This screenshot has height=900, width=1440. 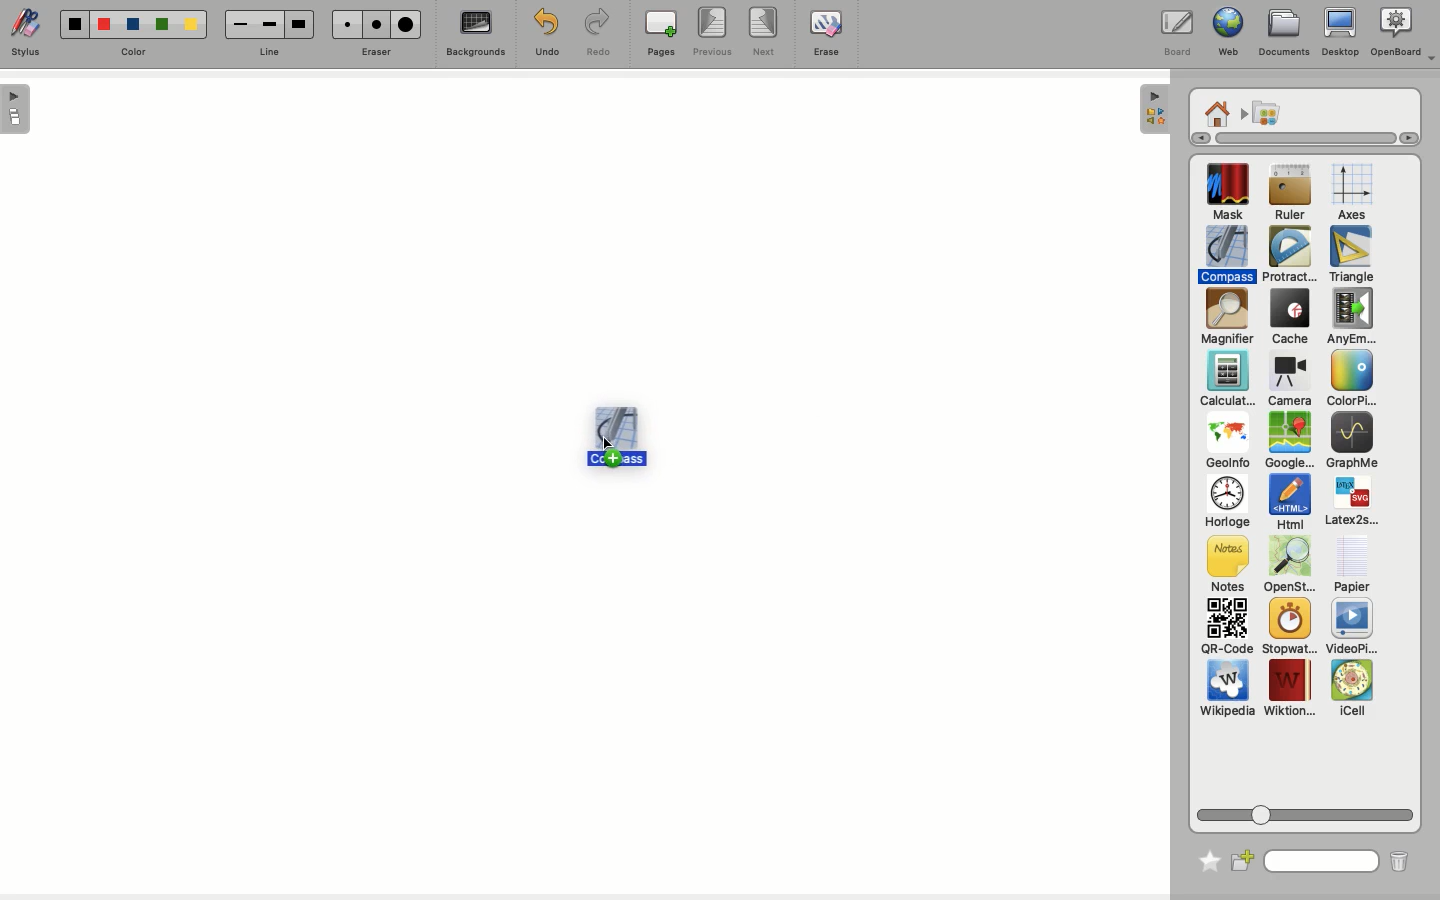 What do you see at coordinates (1349, 255) in the screenshot?
I see `Triangle` at bounding box center [1349, 255].